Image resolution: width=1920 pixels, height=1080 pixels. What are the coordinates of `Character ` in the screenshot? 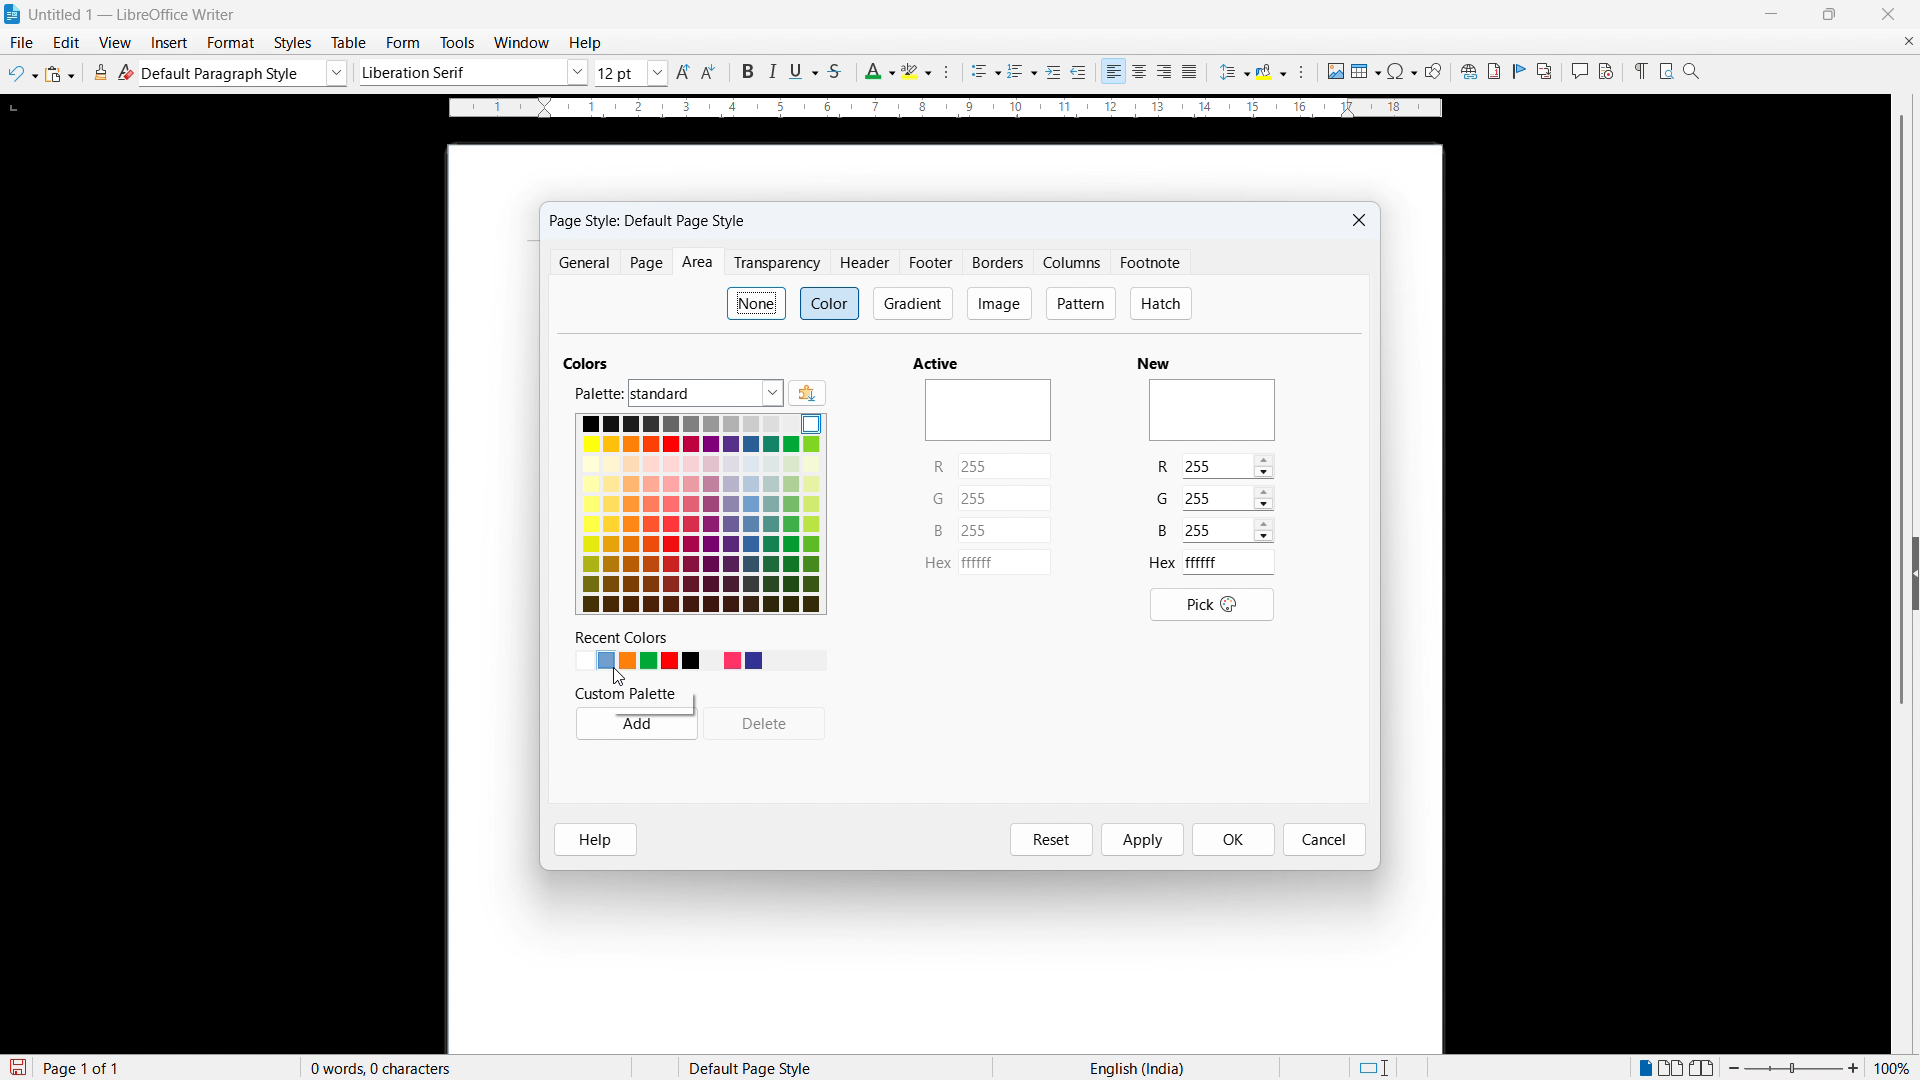 It's located at (952, 73).